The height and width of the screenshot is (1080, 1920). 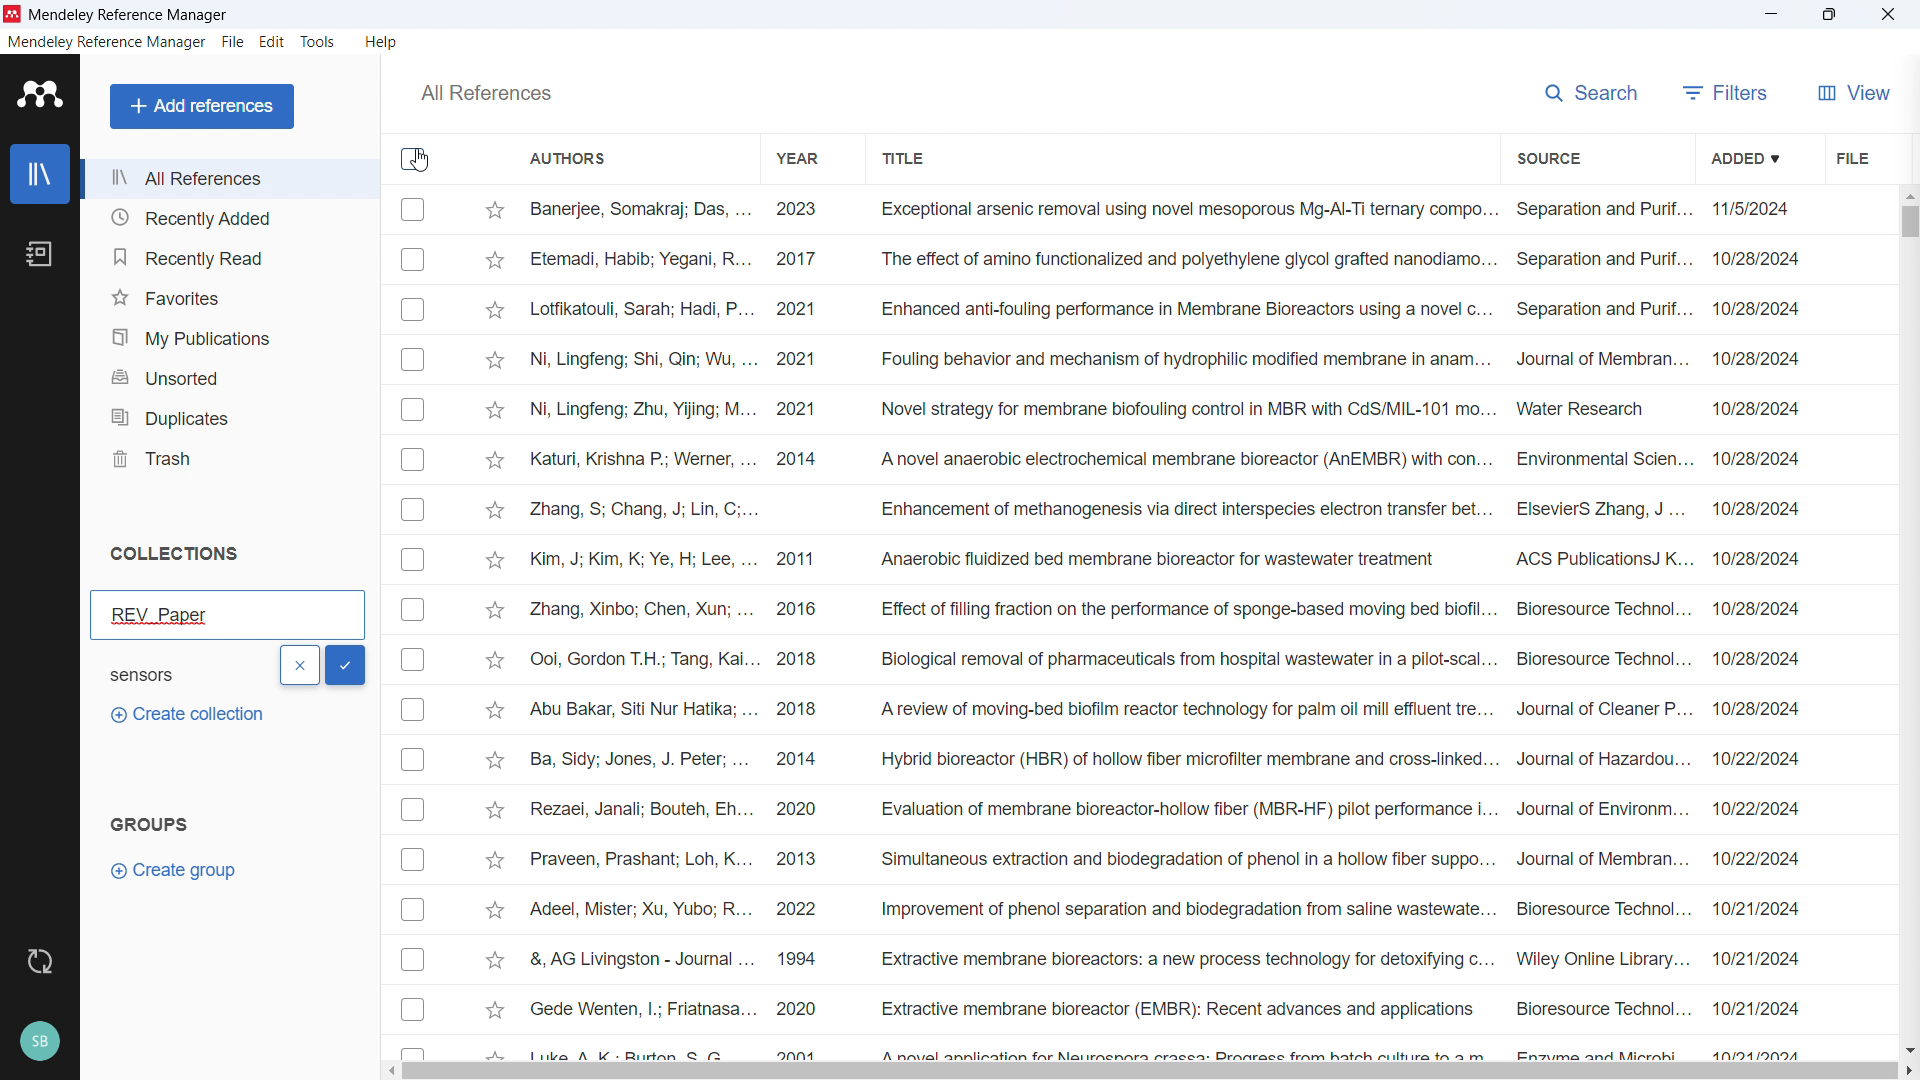 I want to click on Star mark respective publication, so click(x=495, y=610).